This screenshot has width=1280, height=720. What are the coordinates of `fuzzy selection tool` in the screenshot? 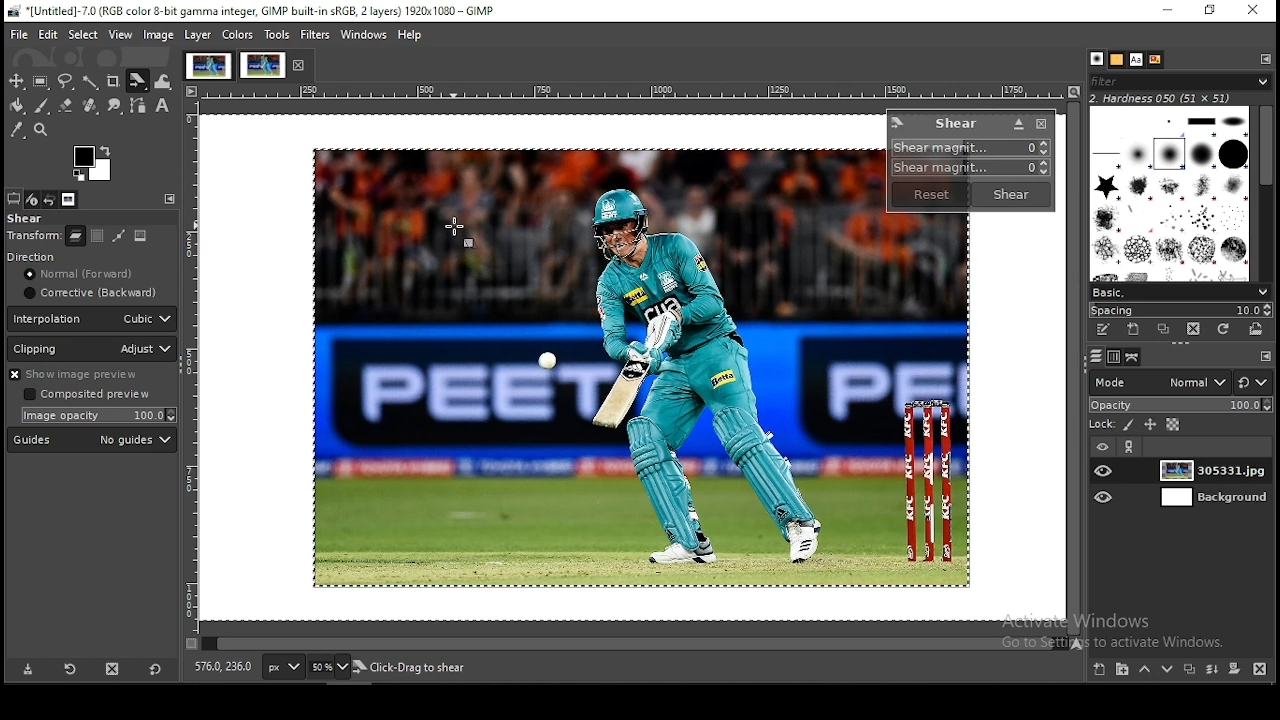 It's located at (93, 83).